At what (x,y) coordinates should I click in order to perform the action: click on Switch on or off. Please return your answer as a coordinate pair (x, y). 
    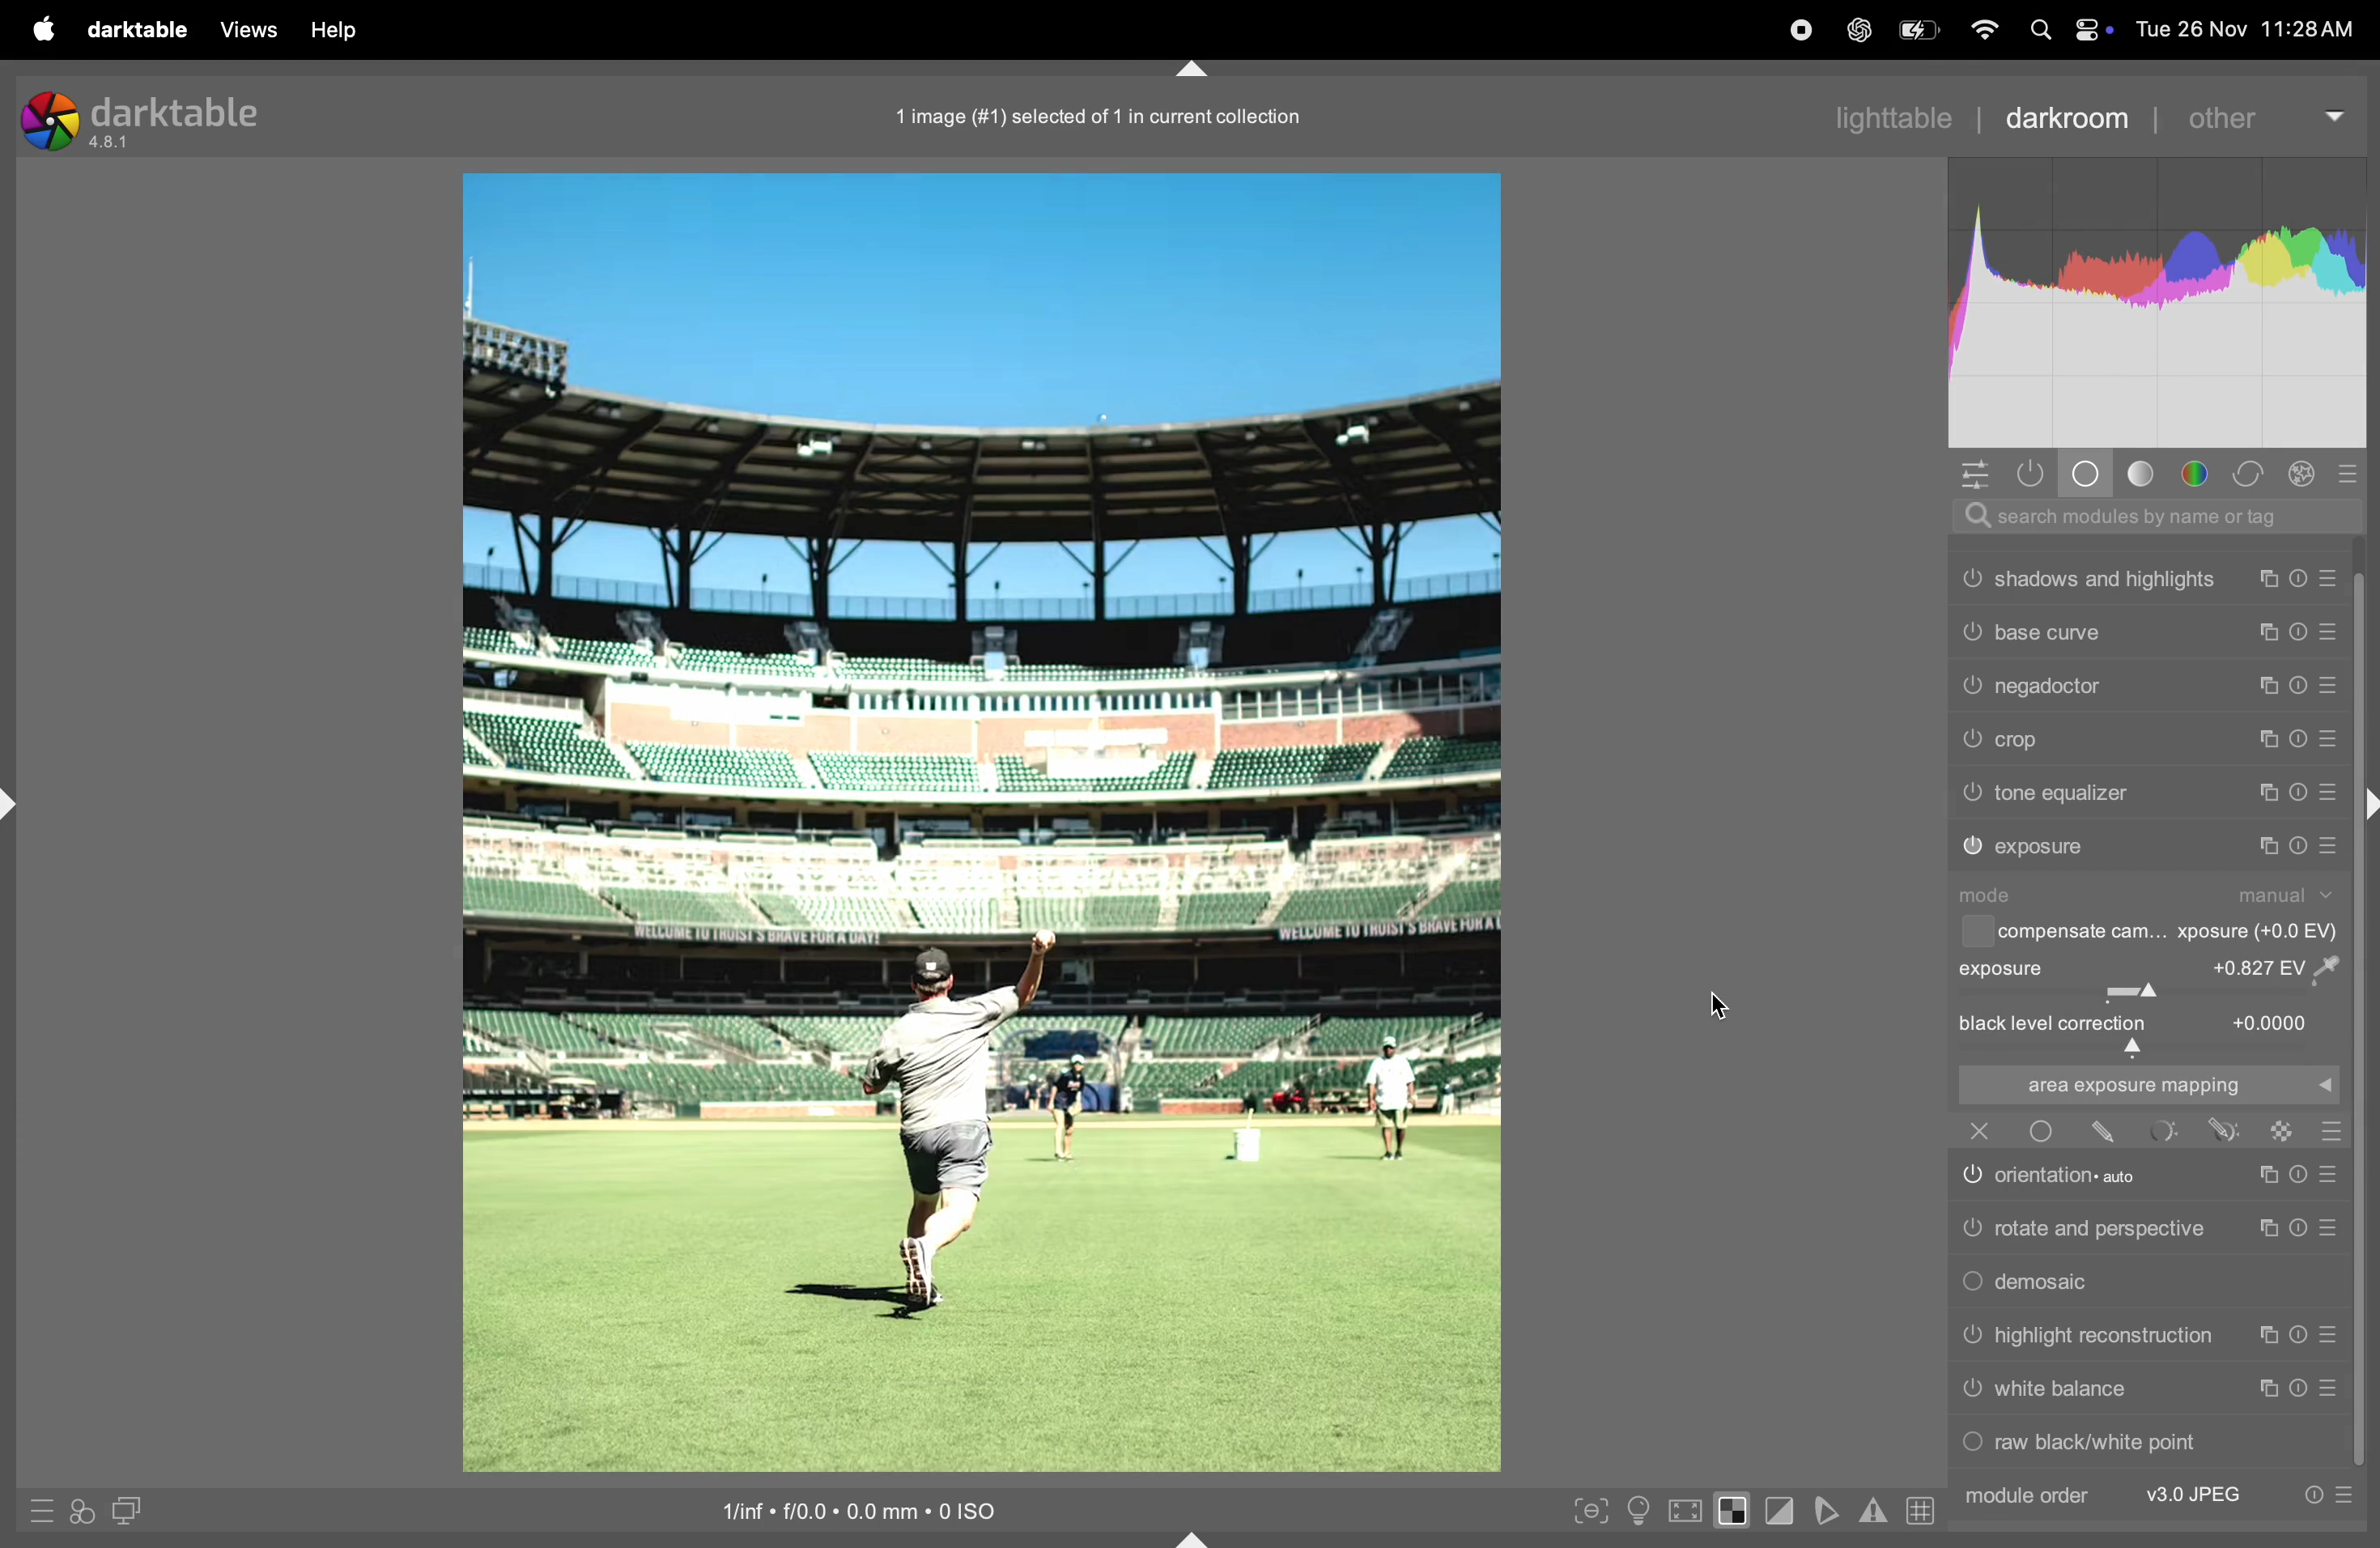
    Looking at the image, I should click on (1971, 1337).